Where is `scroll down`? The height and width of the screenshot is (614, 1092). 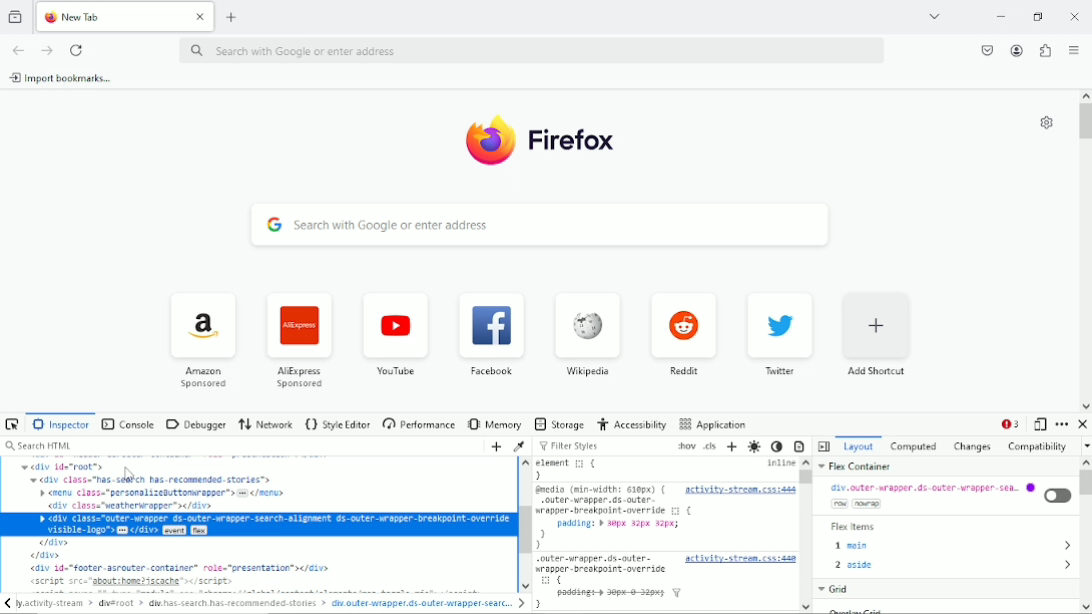 scroll down is located at coordinates (1084, 607).